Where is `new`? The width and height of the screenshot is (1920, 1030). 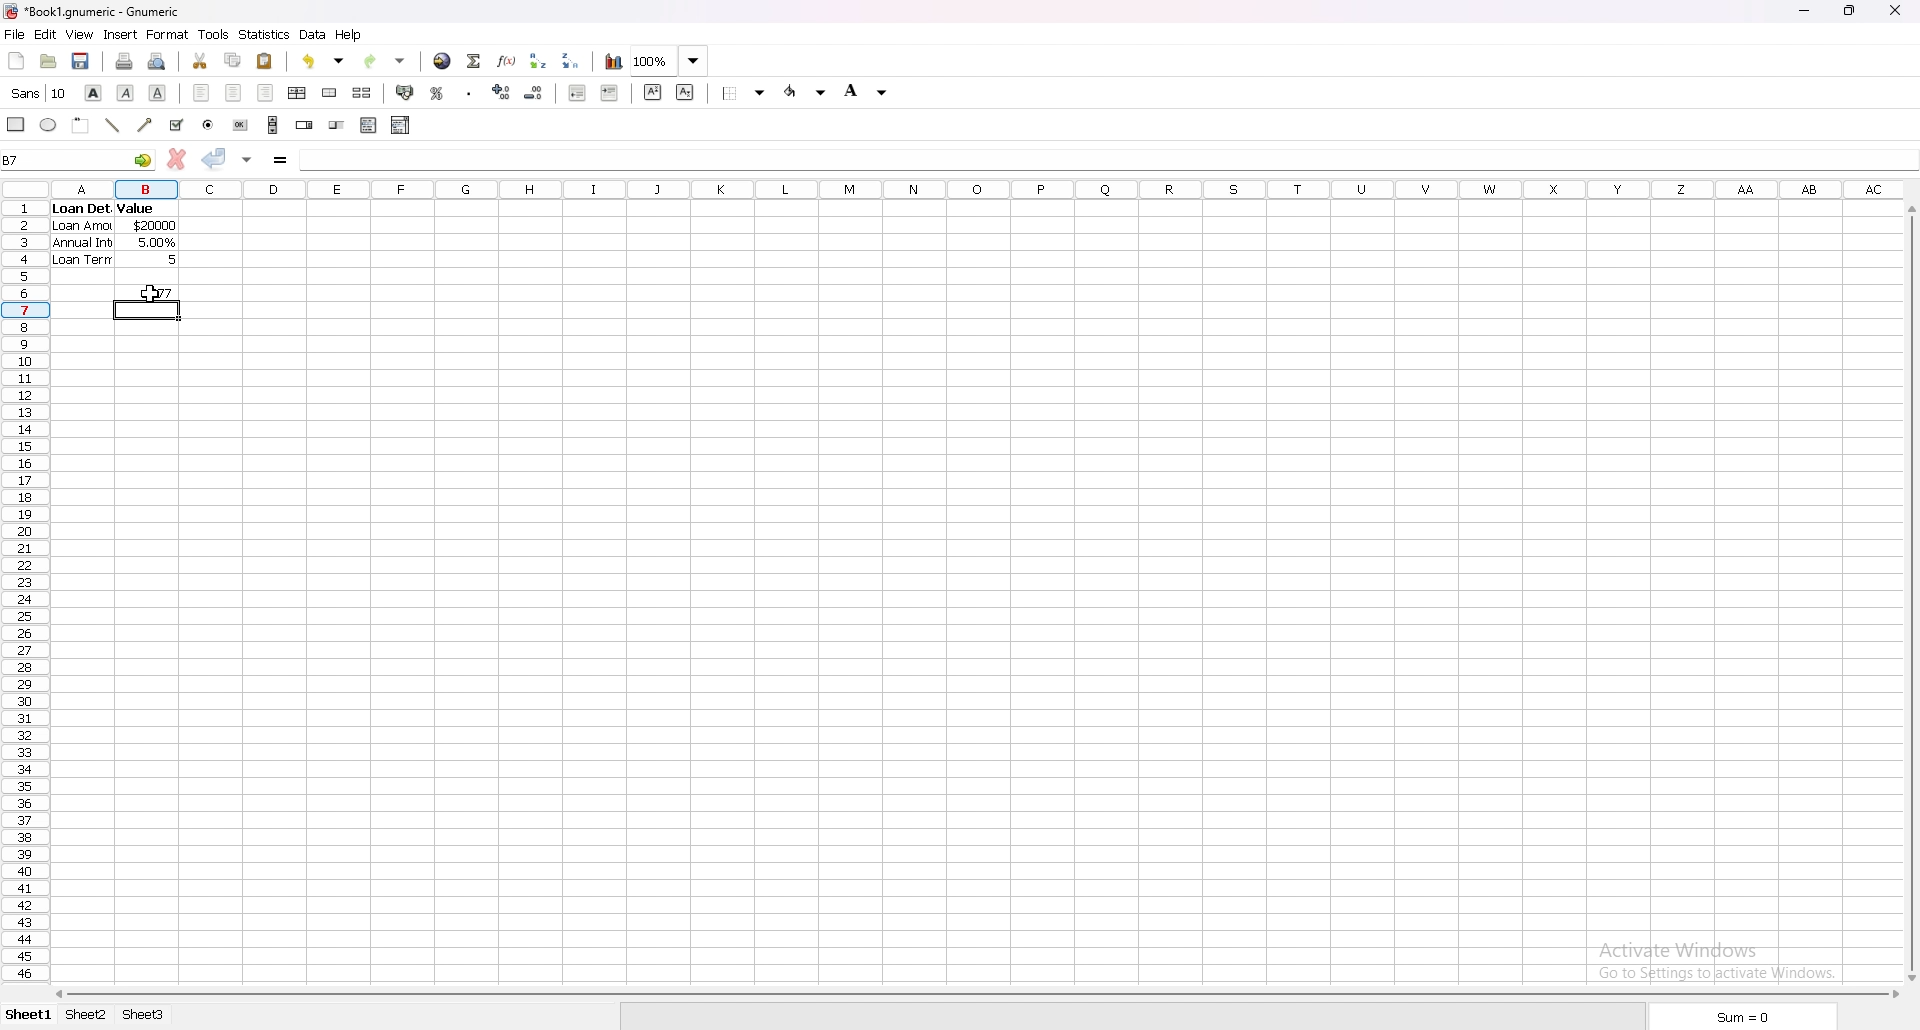 new is located at coordinates (17, 60).